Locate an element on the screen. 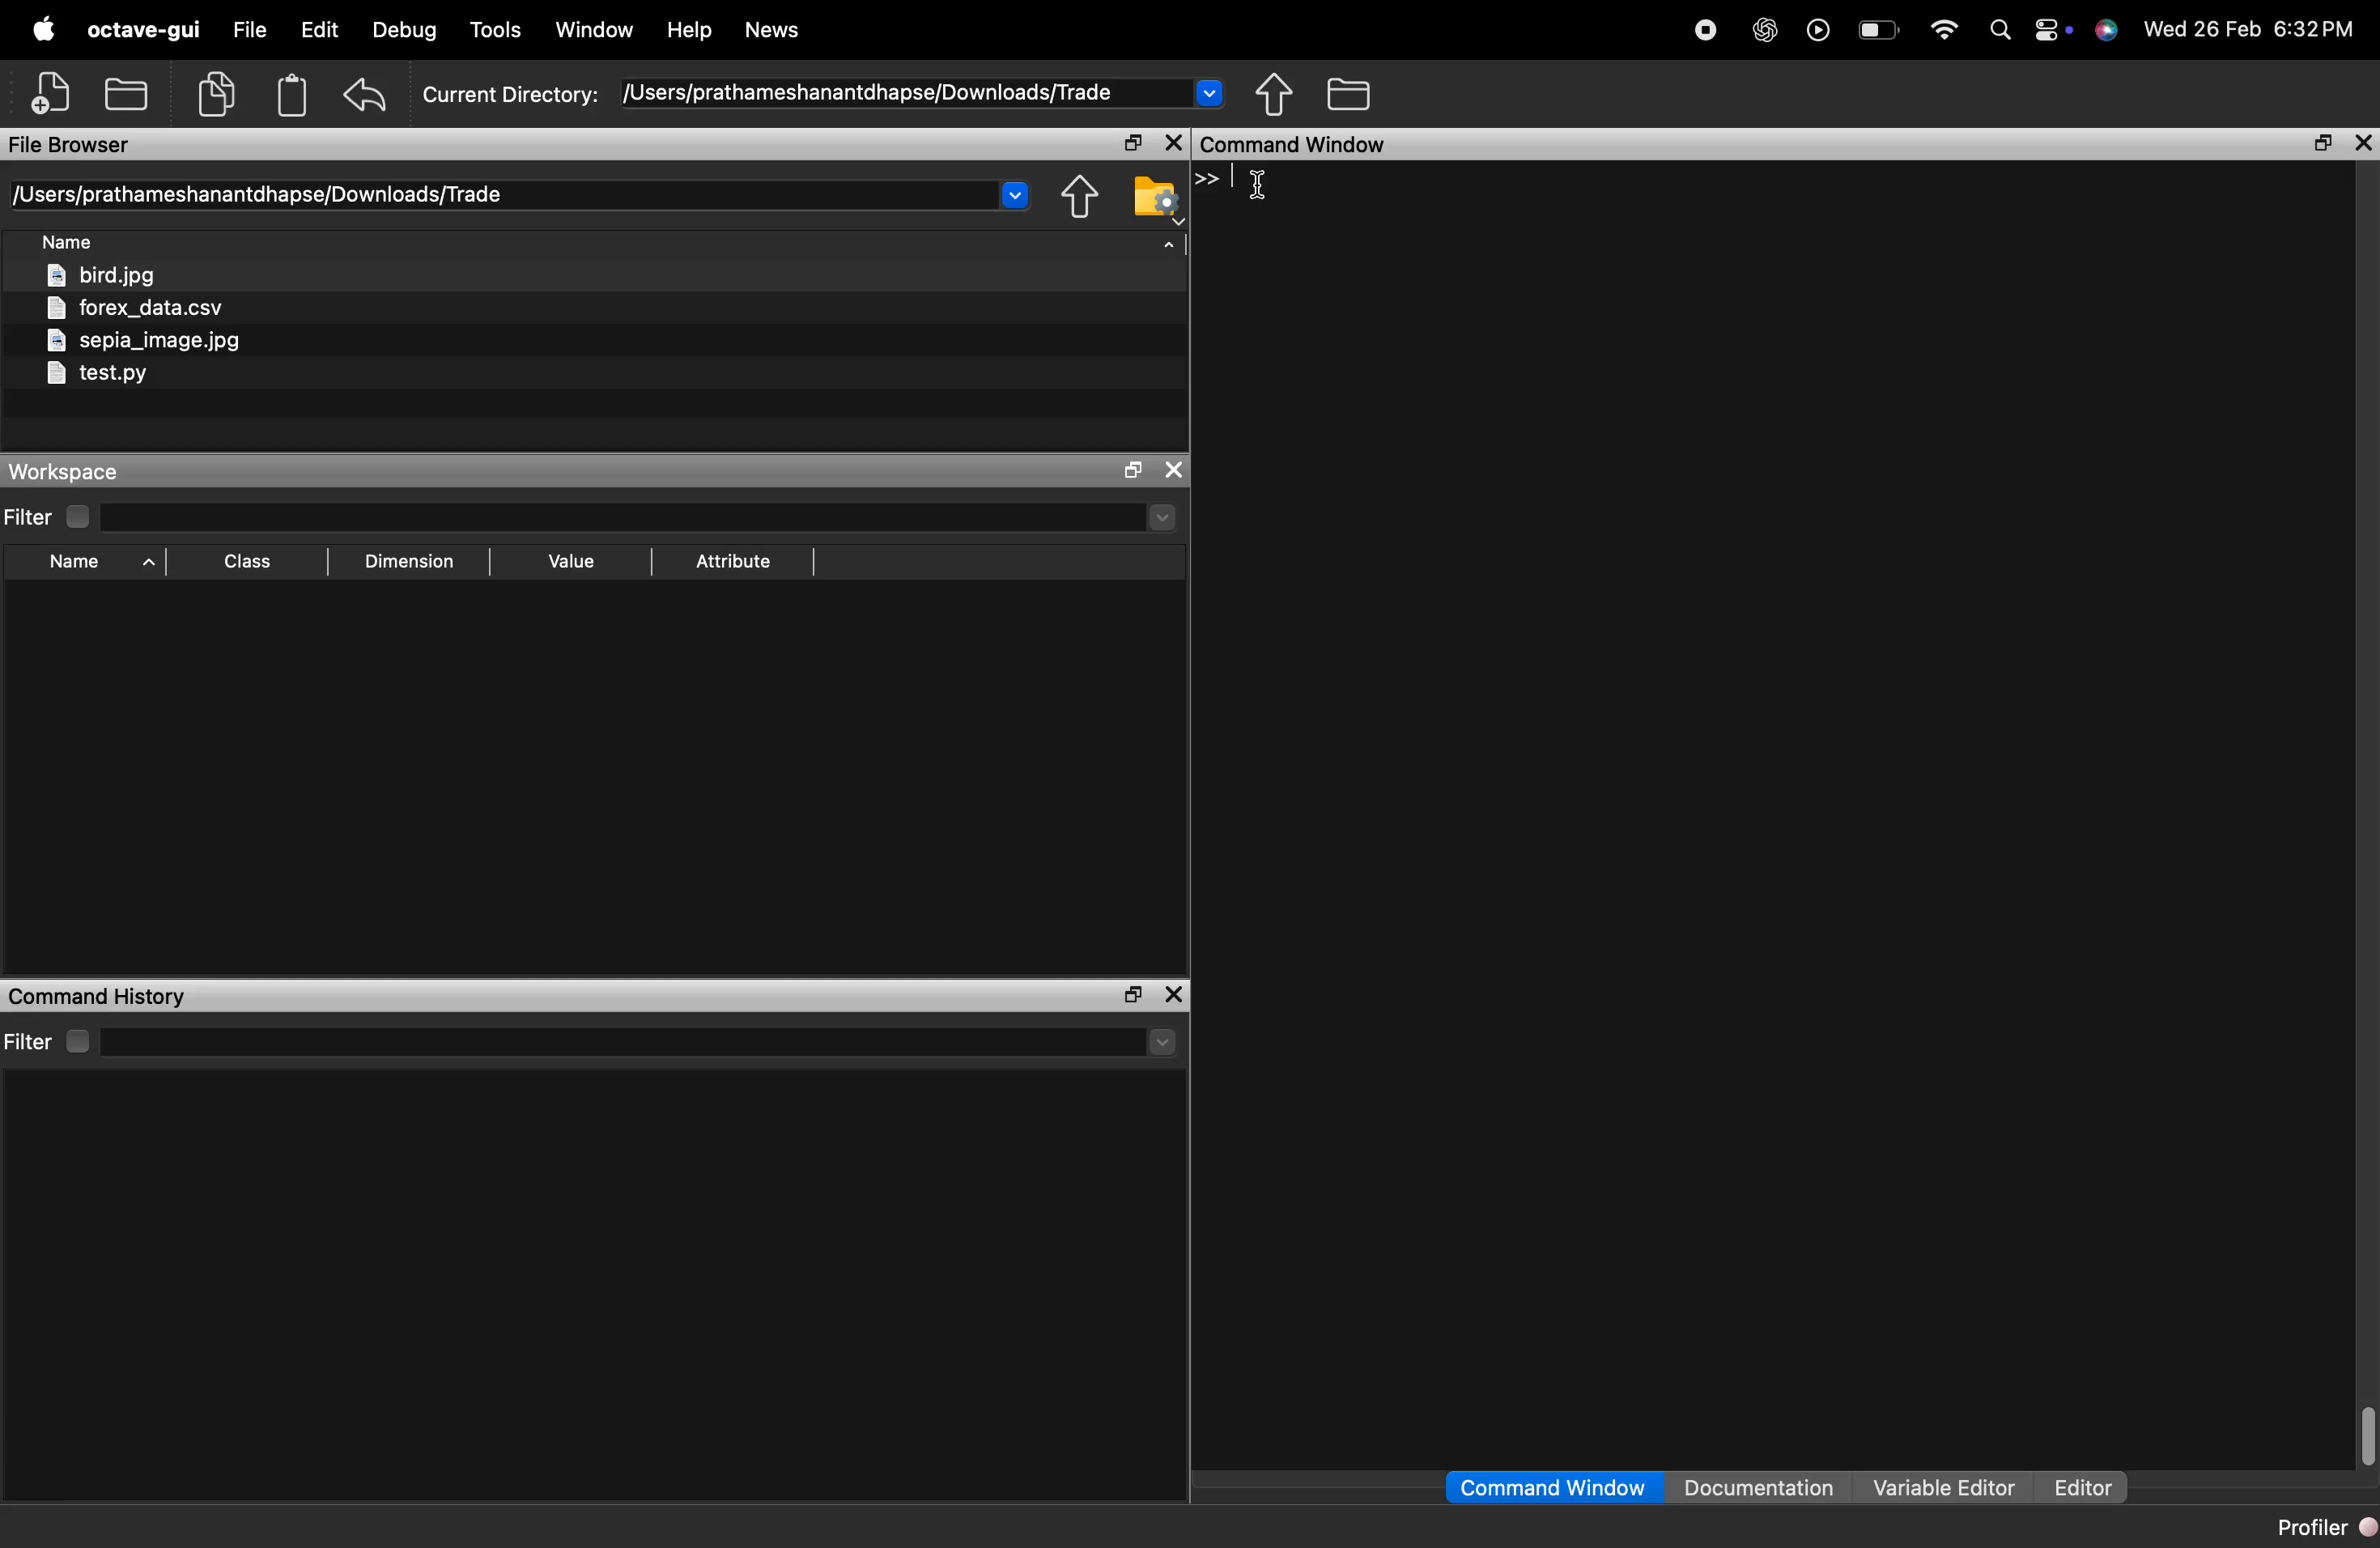 This screenshot has width=2380, height=1548. close  is located at coordinates (1175, 995).